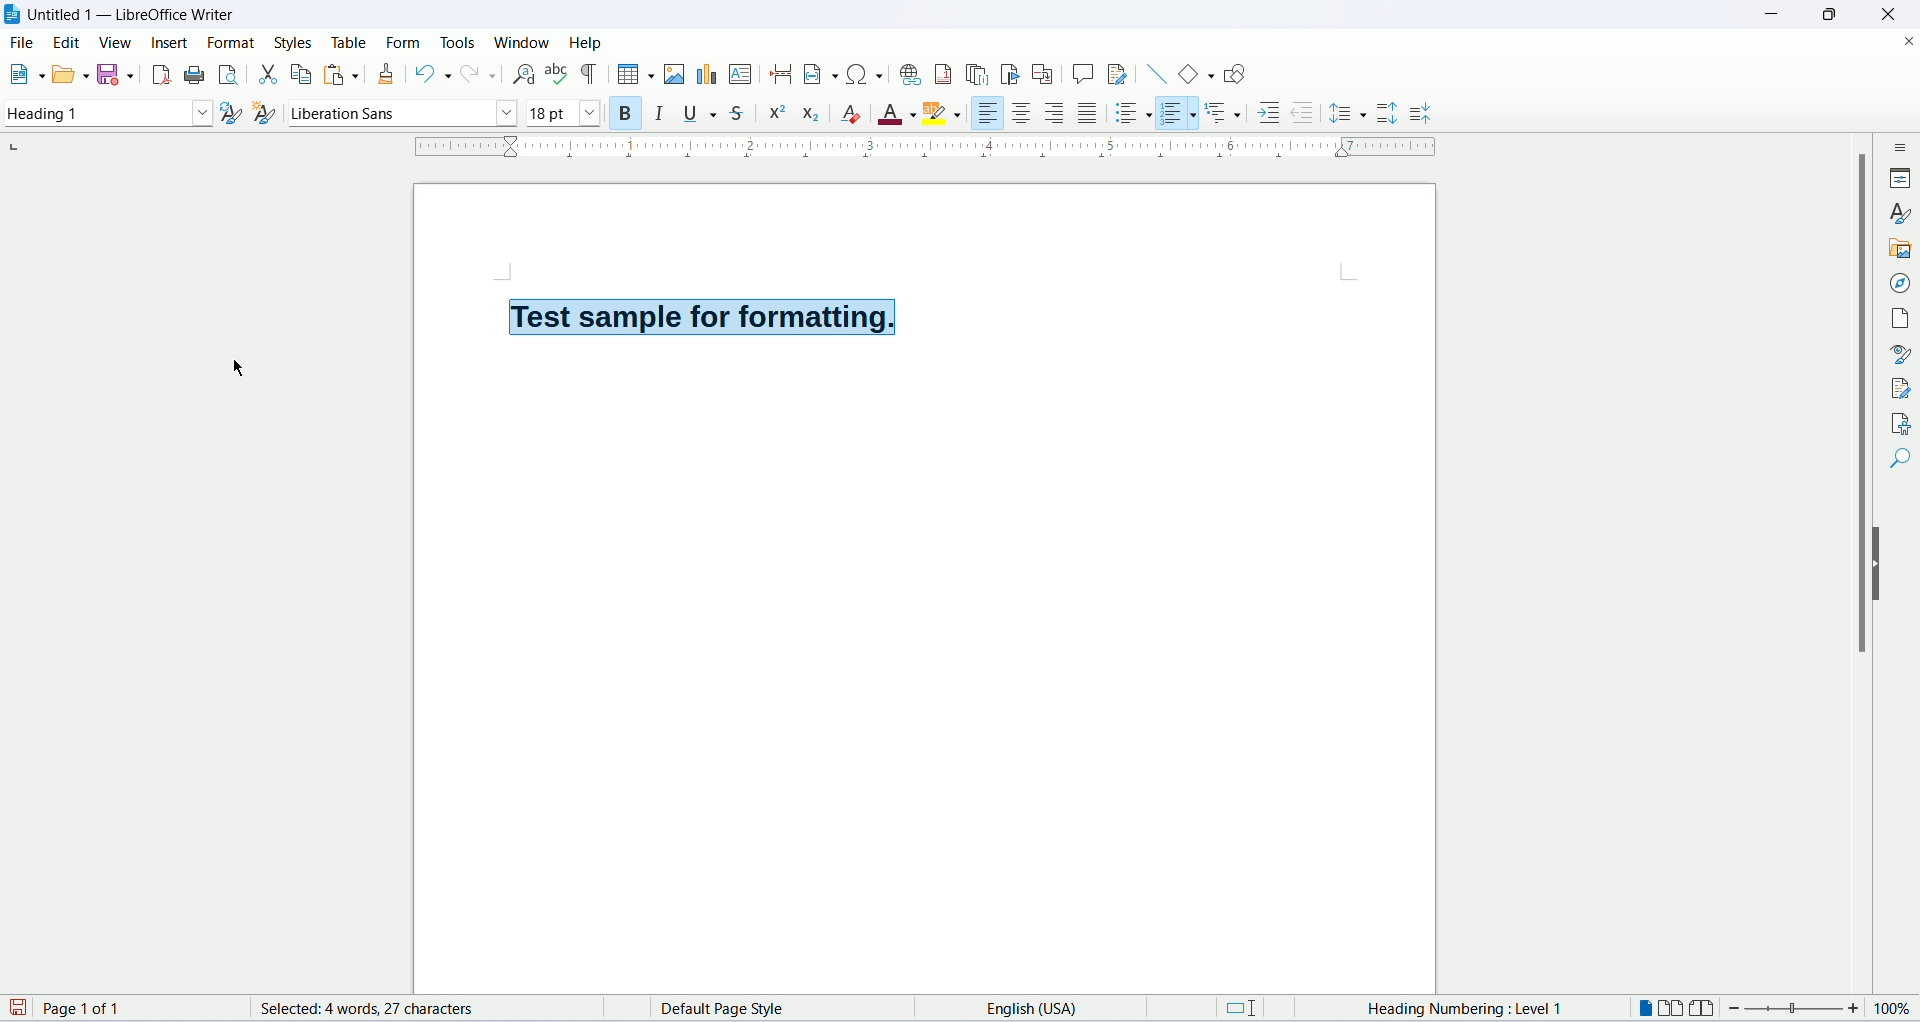 The height and width of the screenshot is (1022, 1920). Describe the element at coordinates (230, 112) in the screenshot. I see `update selected style` at that location.